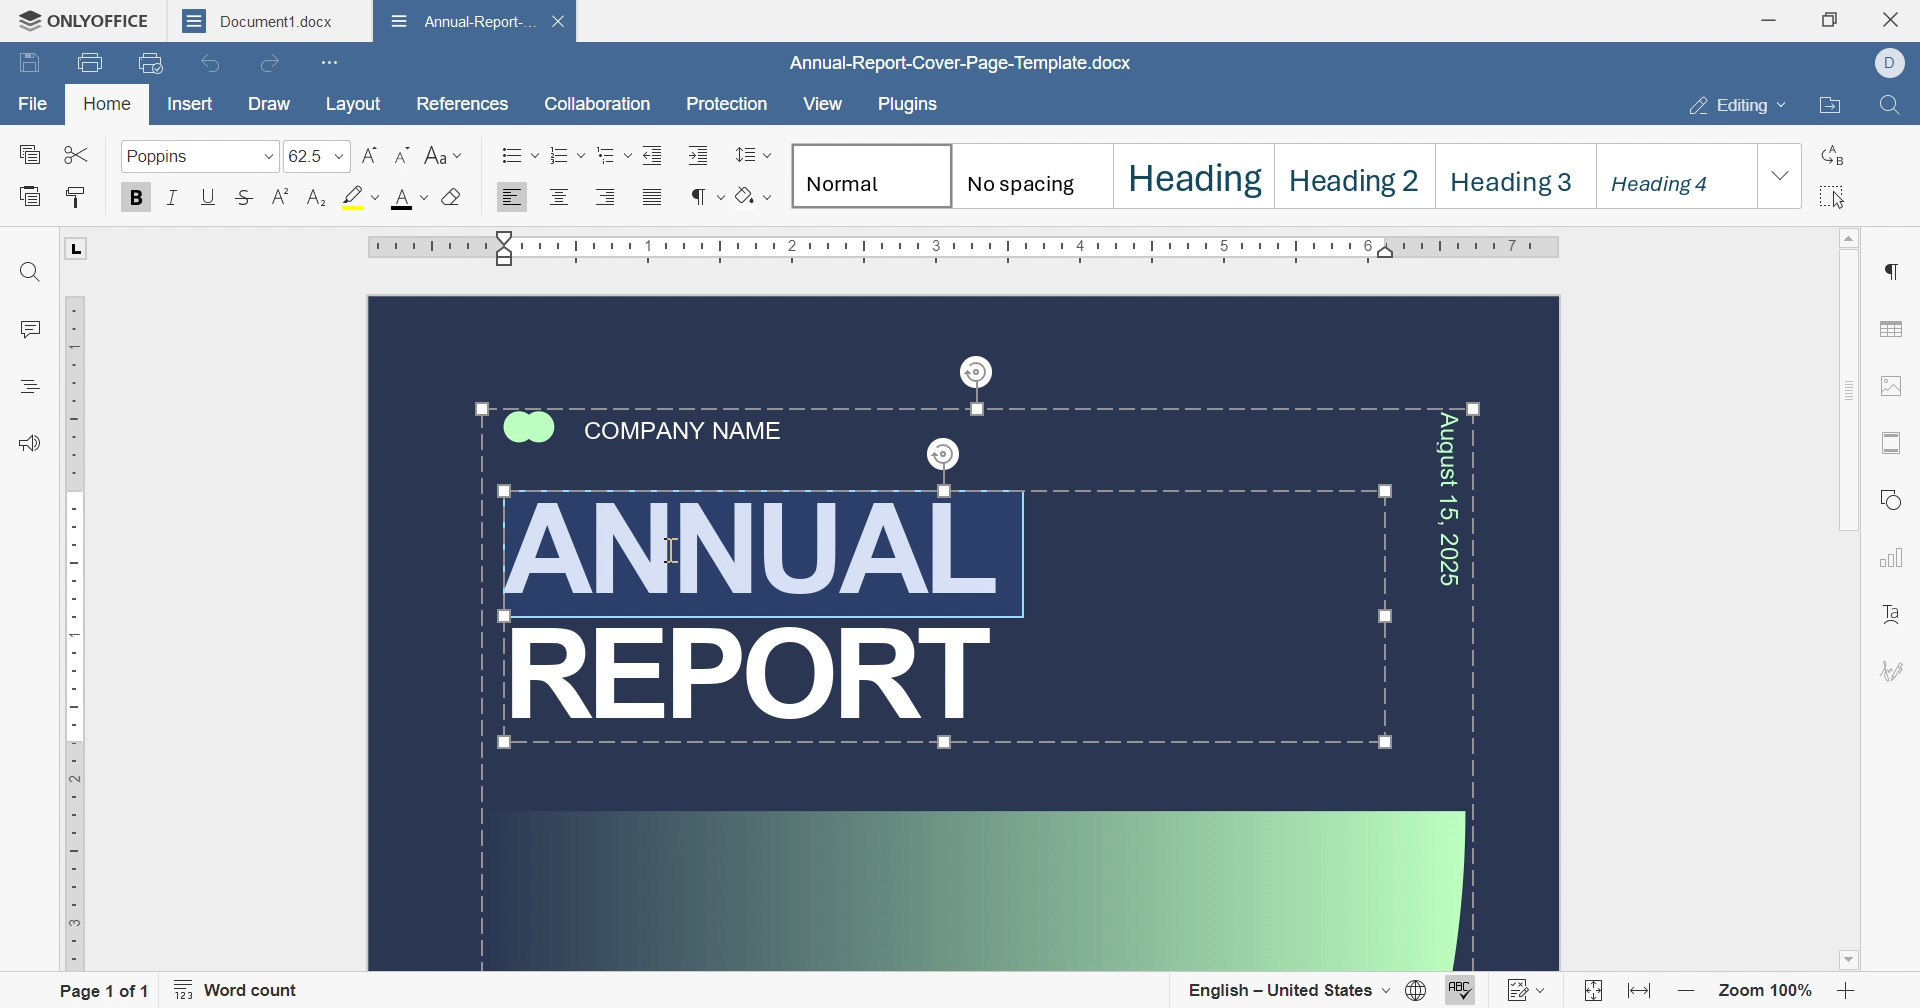 This screenshot has width=1920, height=1008. What do you see at coordinates (1890, 441) in the screenshot?
I see `header and footer settings` at bounding box center [1890, 441].